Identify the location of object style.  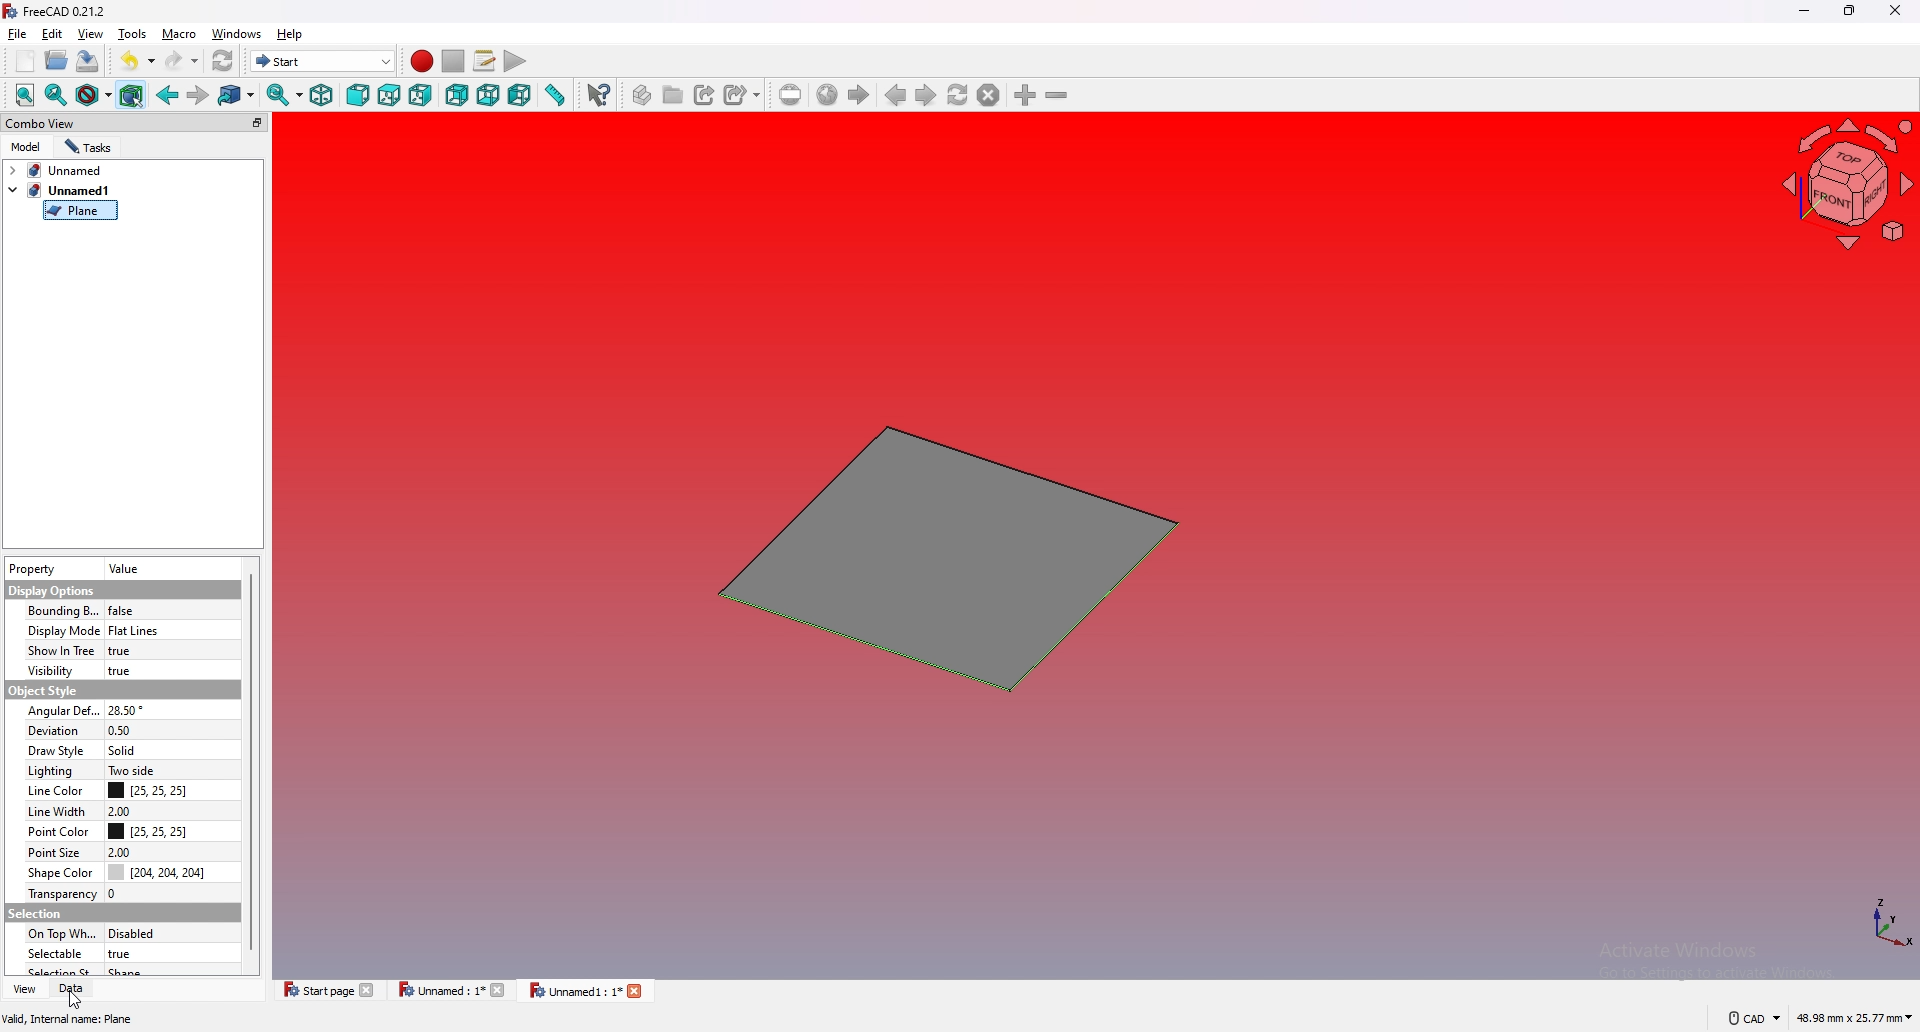
(41, 690).